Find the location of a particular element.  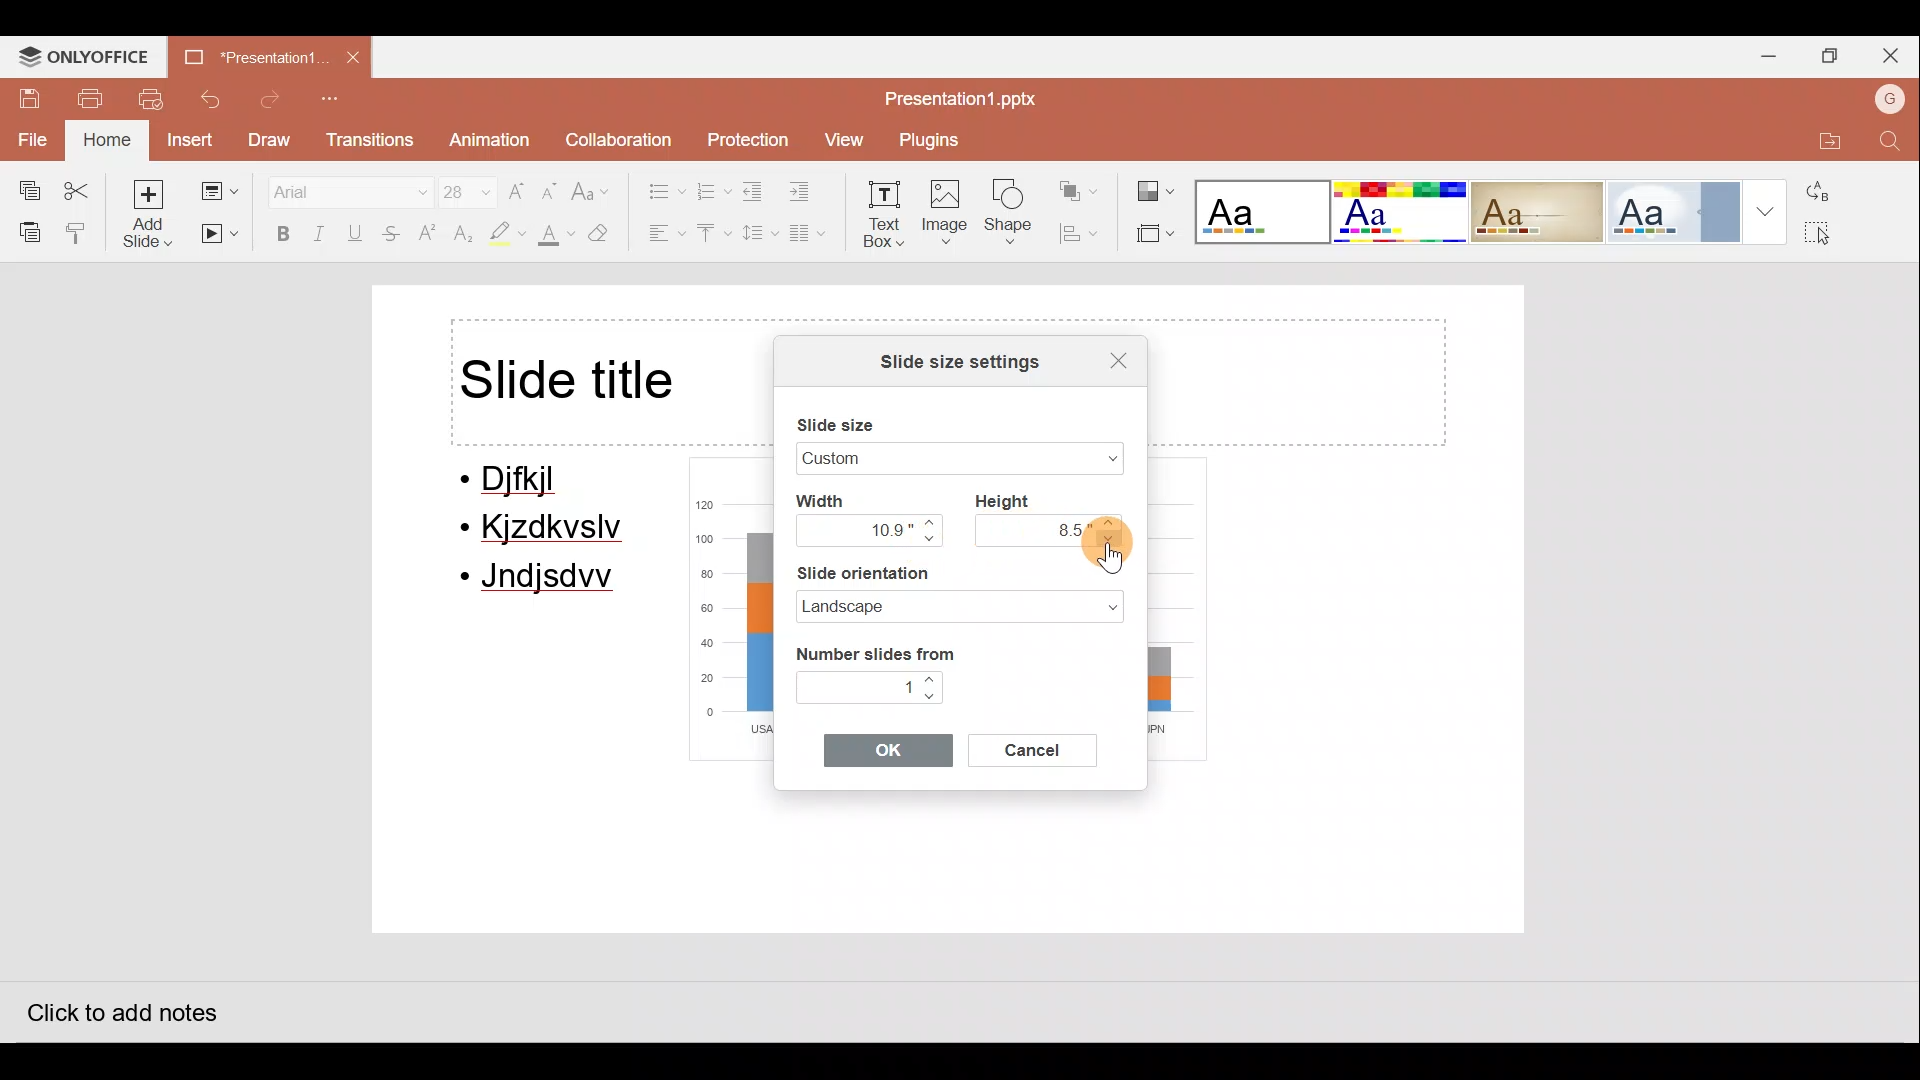

Increase indent is located at coordinates (812, 192).